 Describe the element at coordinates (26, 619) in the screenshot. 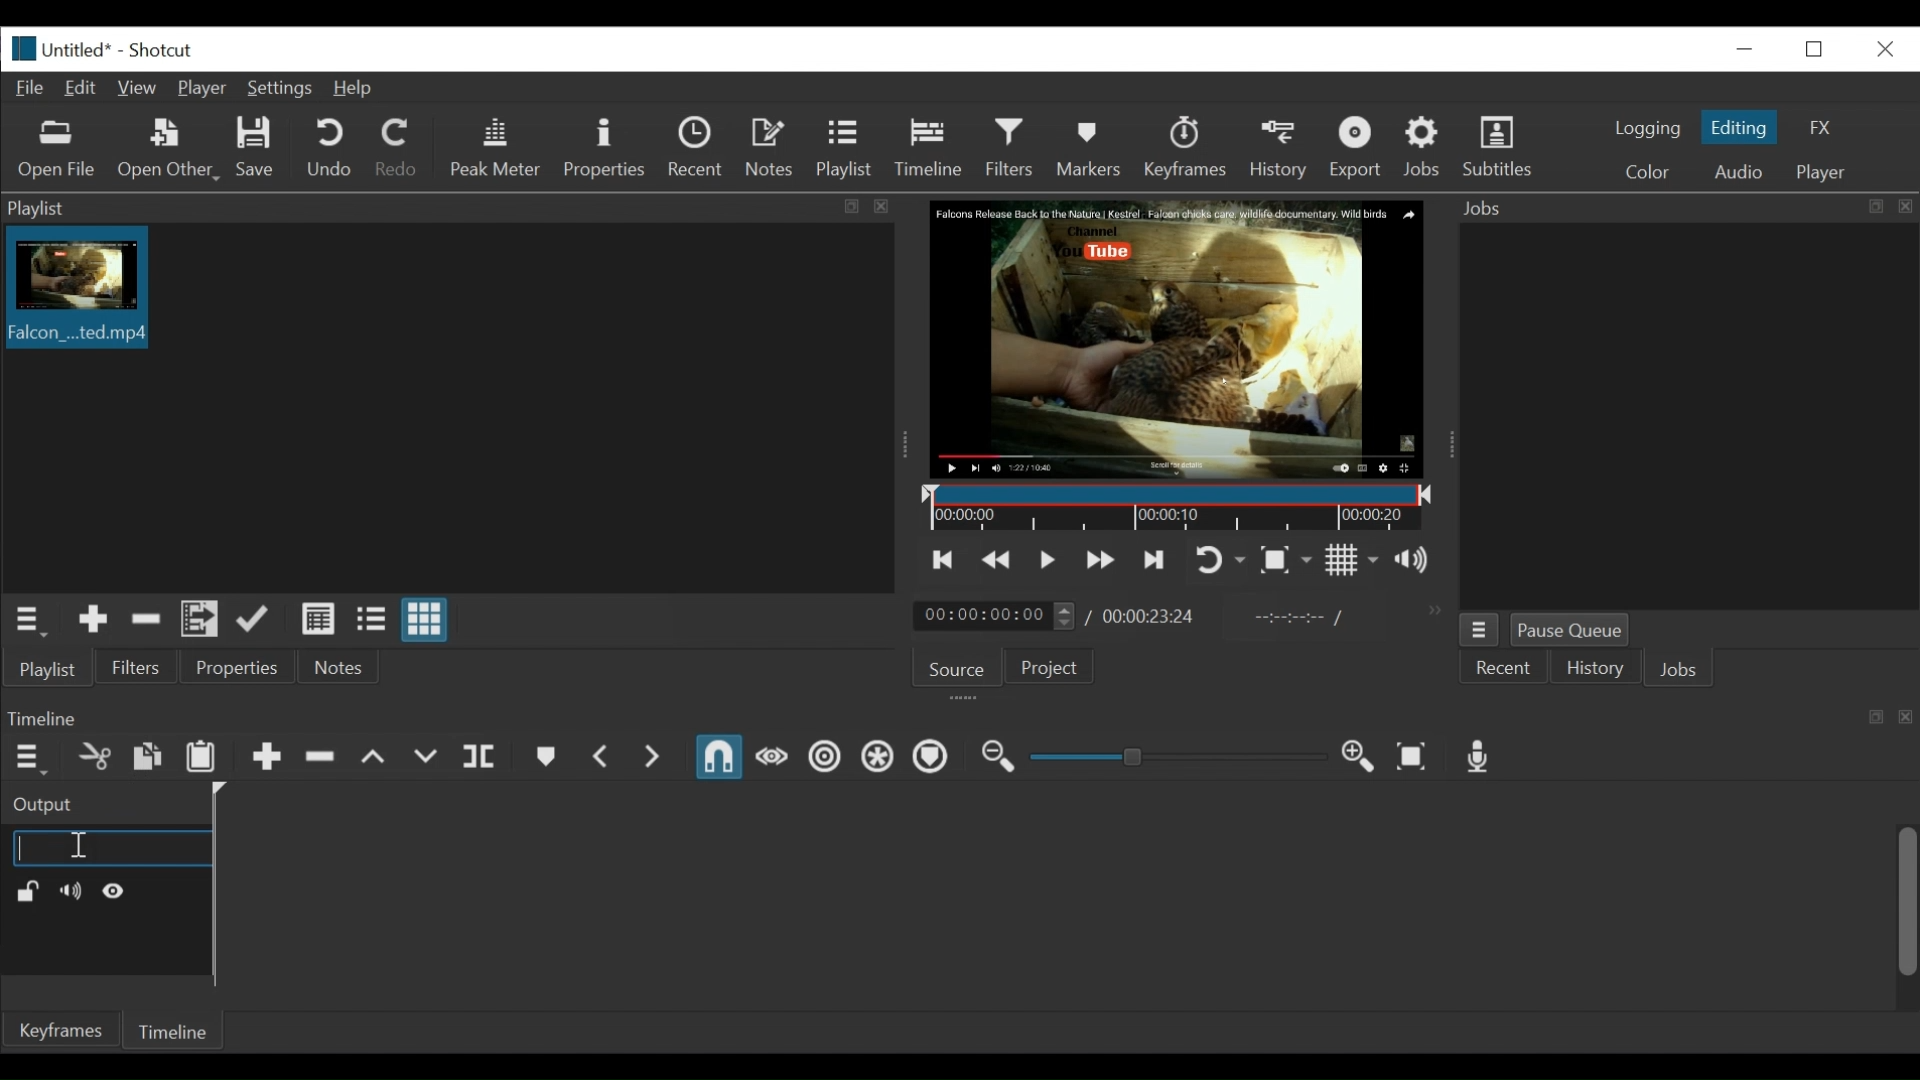

I see `Playlist menu` at that location.